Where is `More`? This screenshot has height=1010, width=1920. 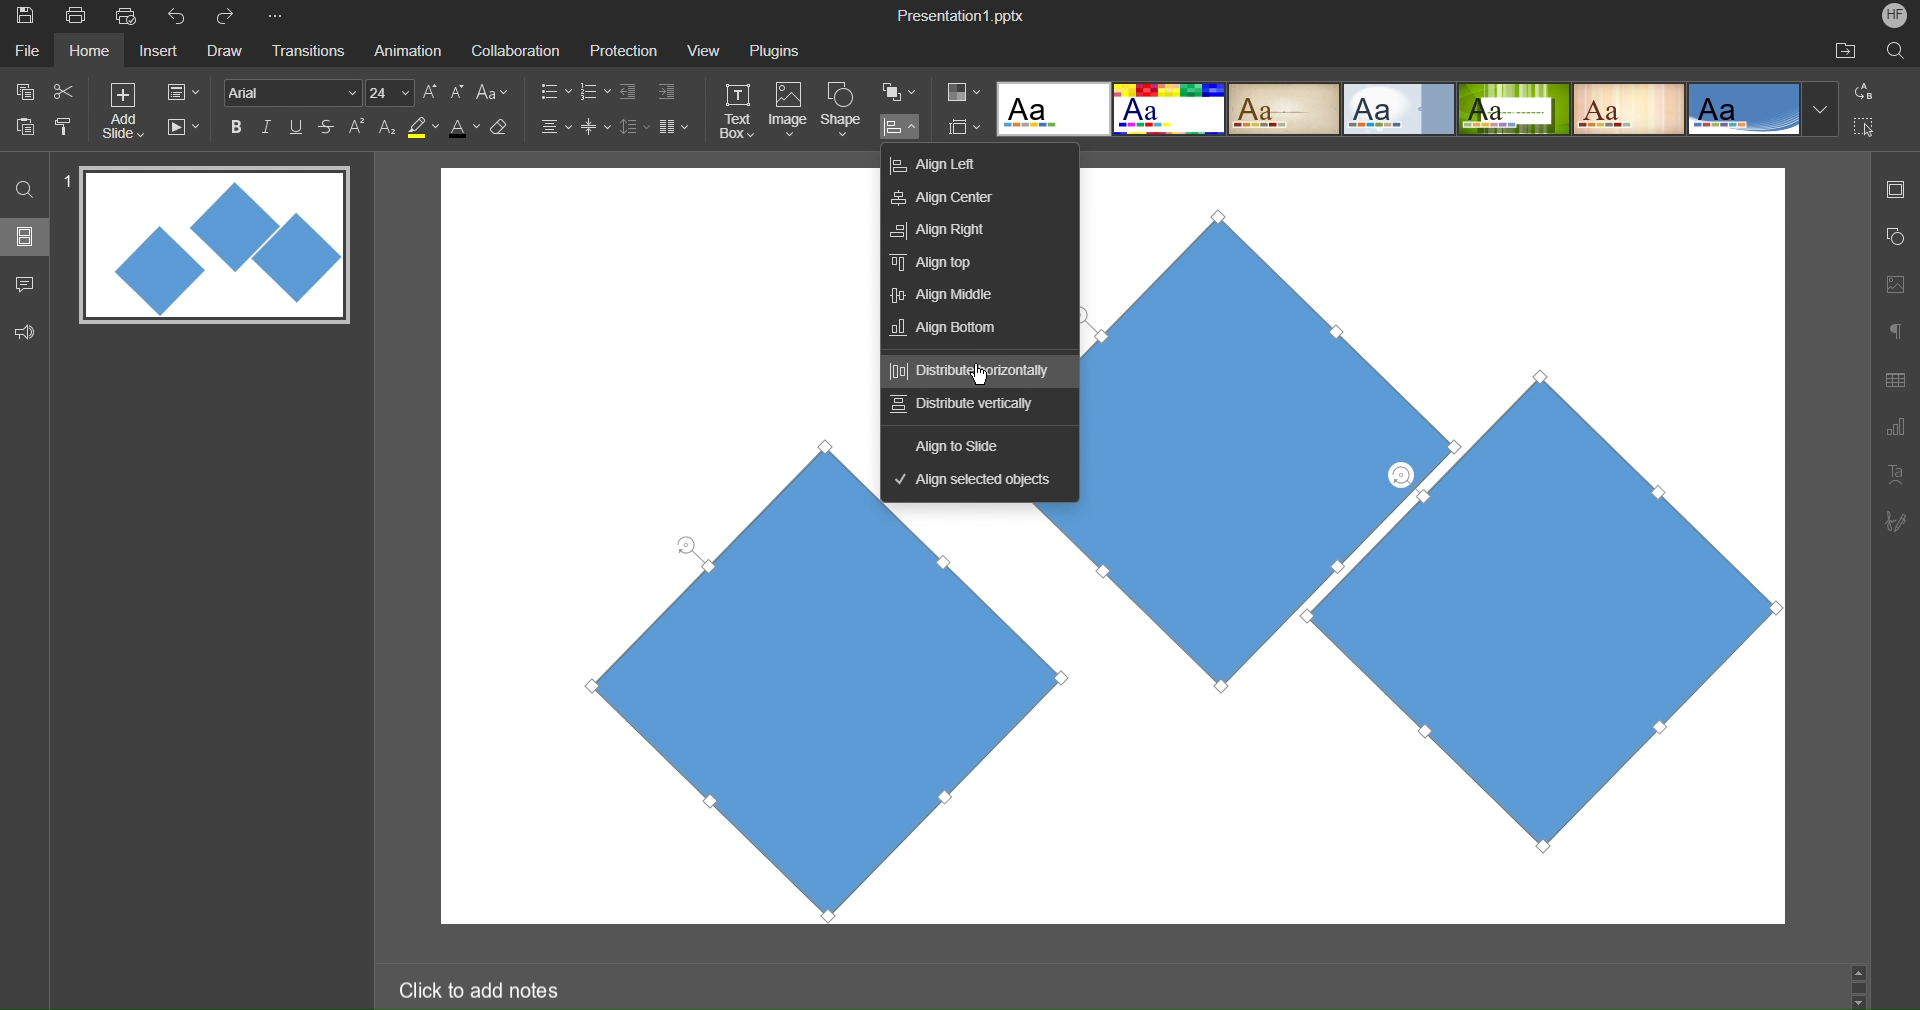 More is located at coordinates (279, 17).